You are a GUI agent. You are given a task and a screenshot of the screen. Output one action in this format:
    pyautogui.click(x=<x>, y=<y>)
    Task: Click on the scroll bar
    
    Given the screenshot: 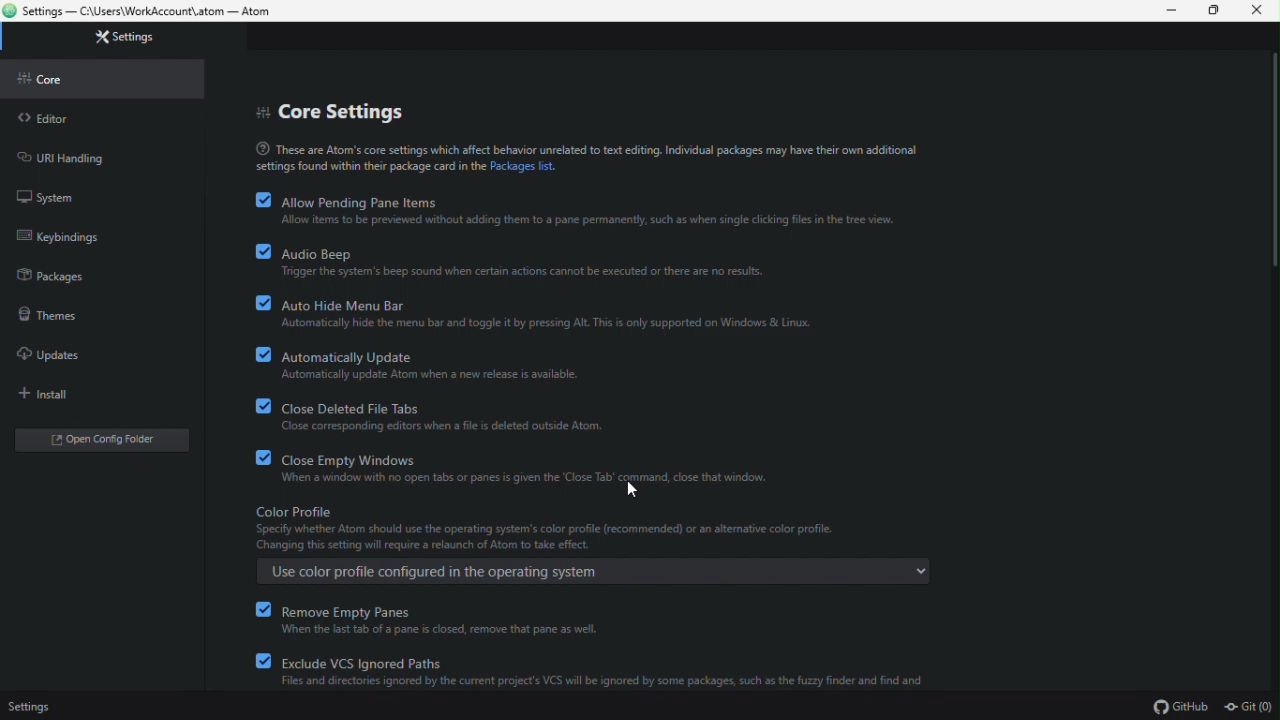 What is the action you would take?
    pyautogui.click(x=1271, y=160)
    